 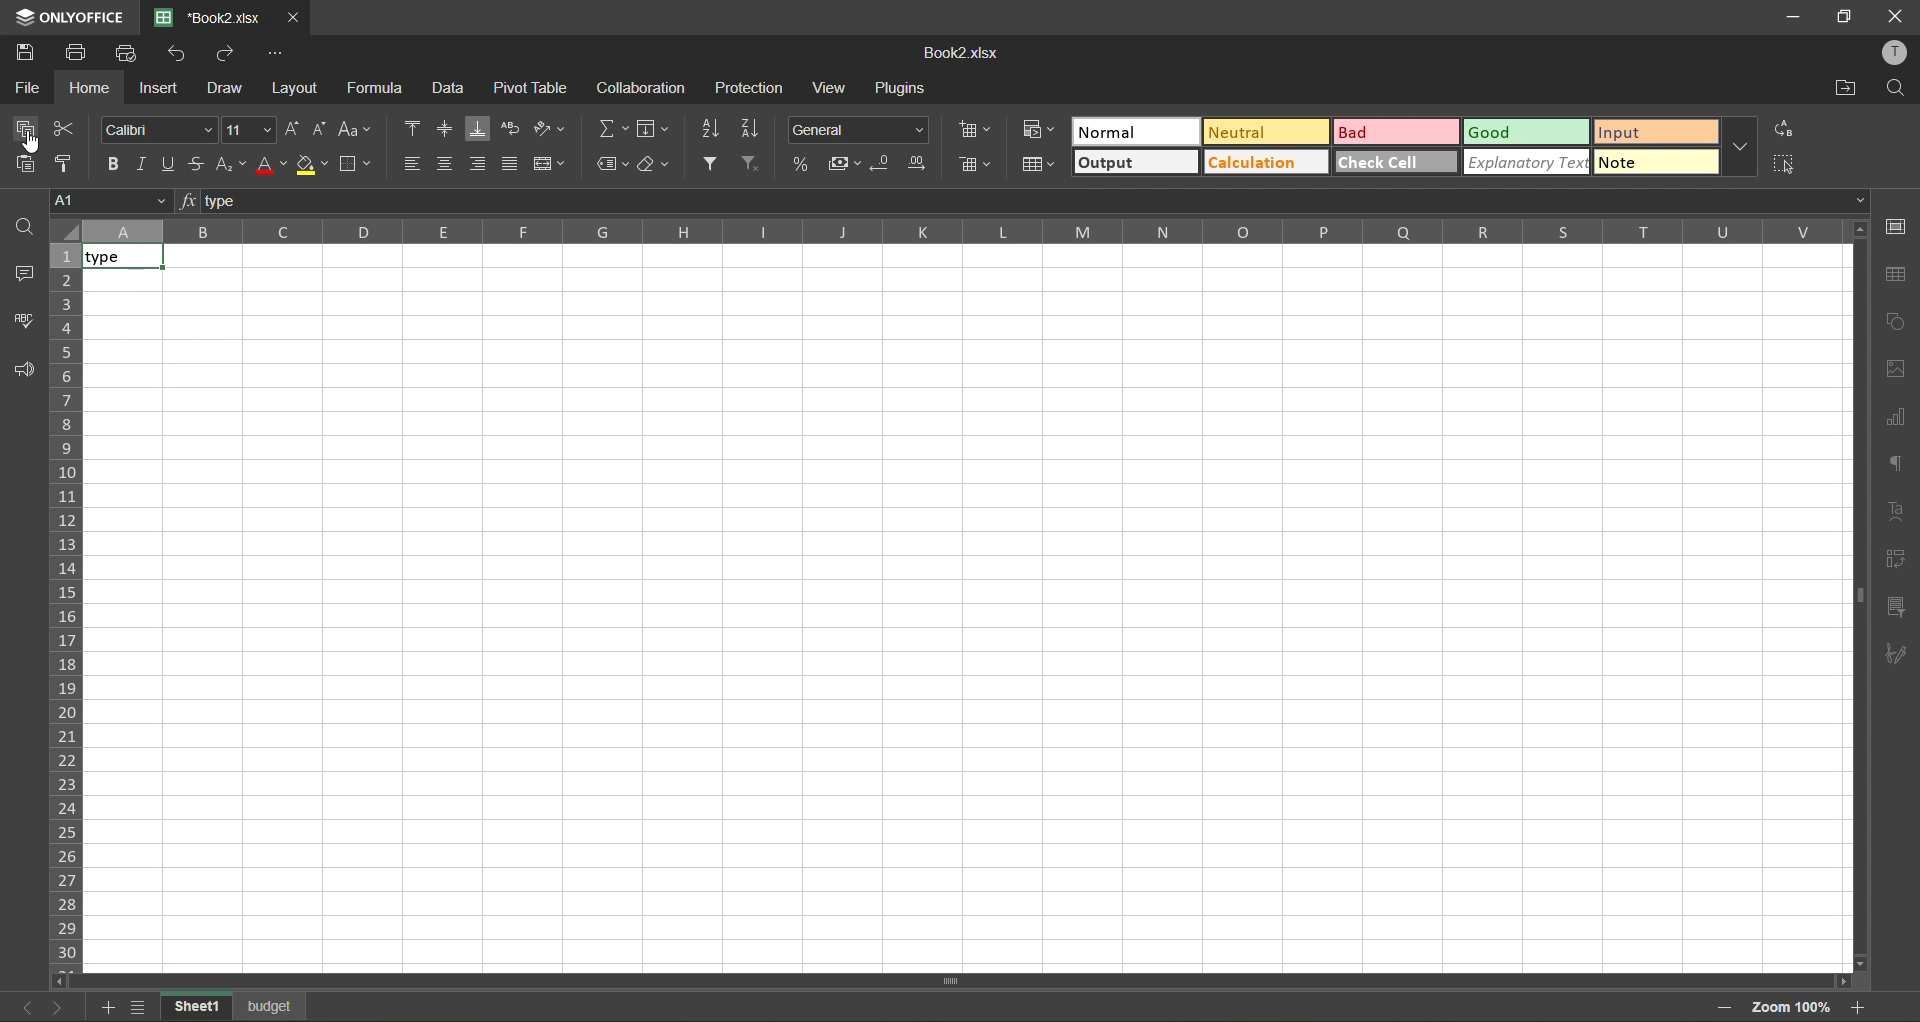 I want to click on merge and center, so click(x=550, y=163).